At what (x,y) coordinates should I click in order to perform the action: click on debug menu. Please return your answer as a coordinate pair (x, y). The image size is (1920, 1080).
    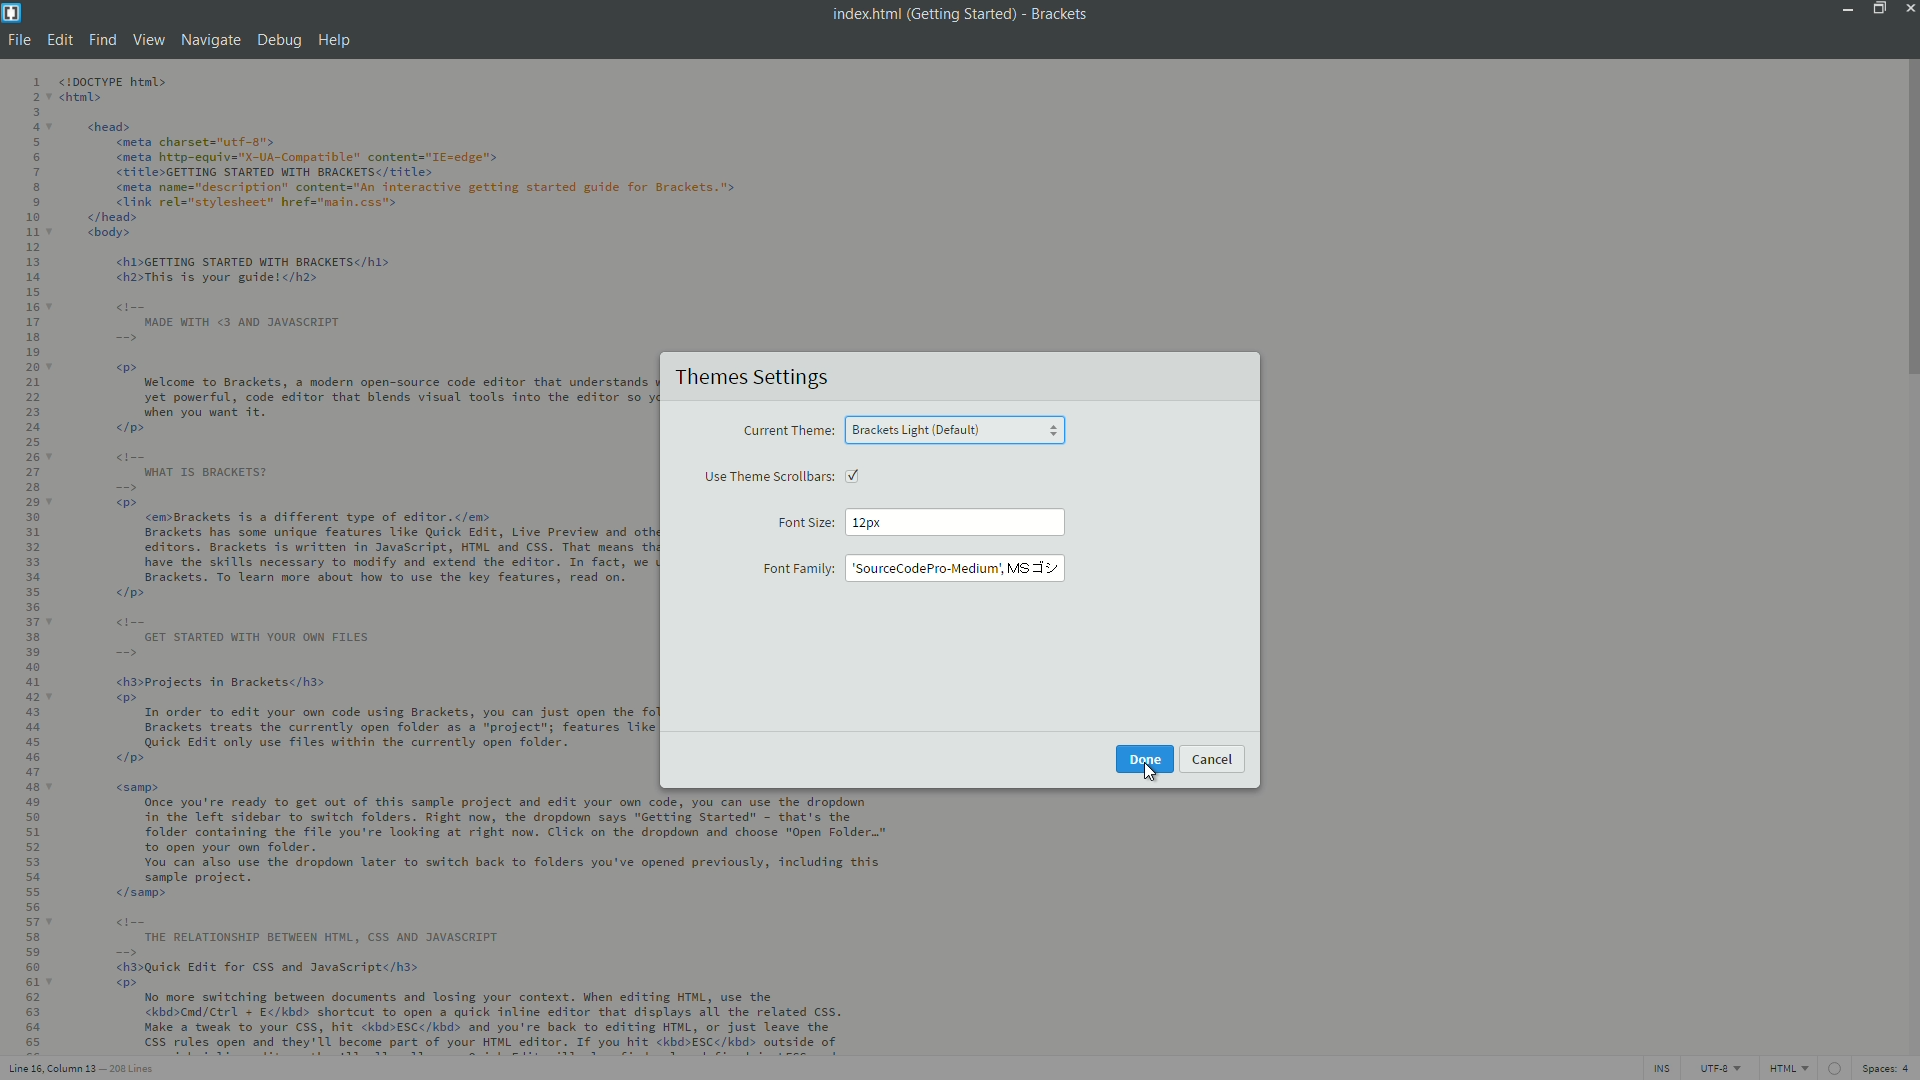
    Looking at the image, I should click on (277, 42).